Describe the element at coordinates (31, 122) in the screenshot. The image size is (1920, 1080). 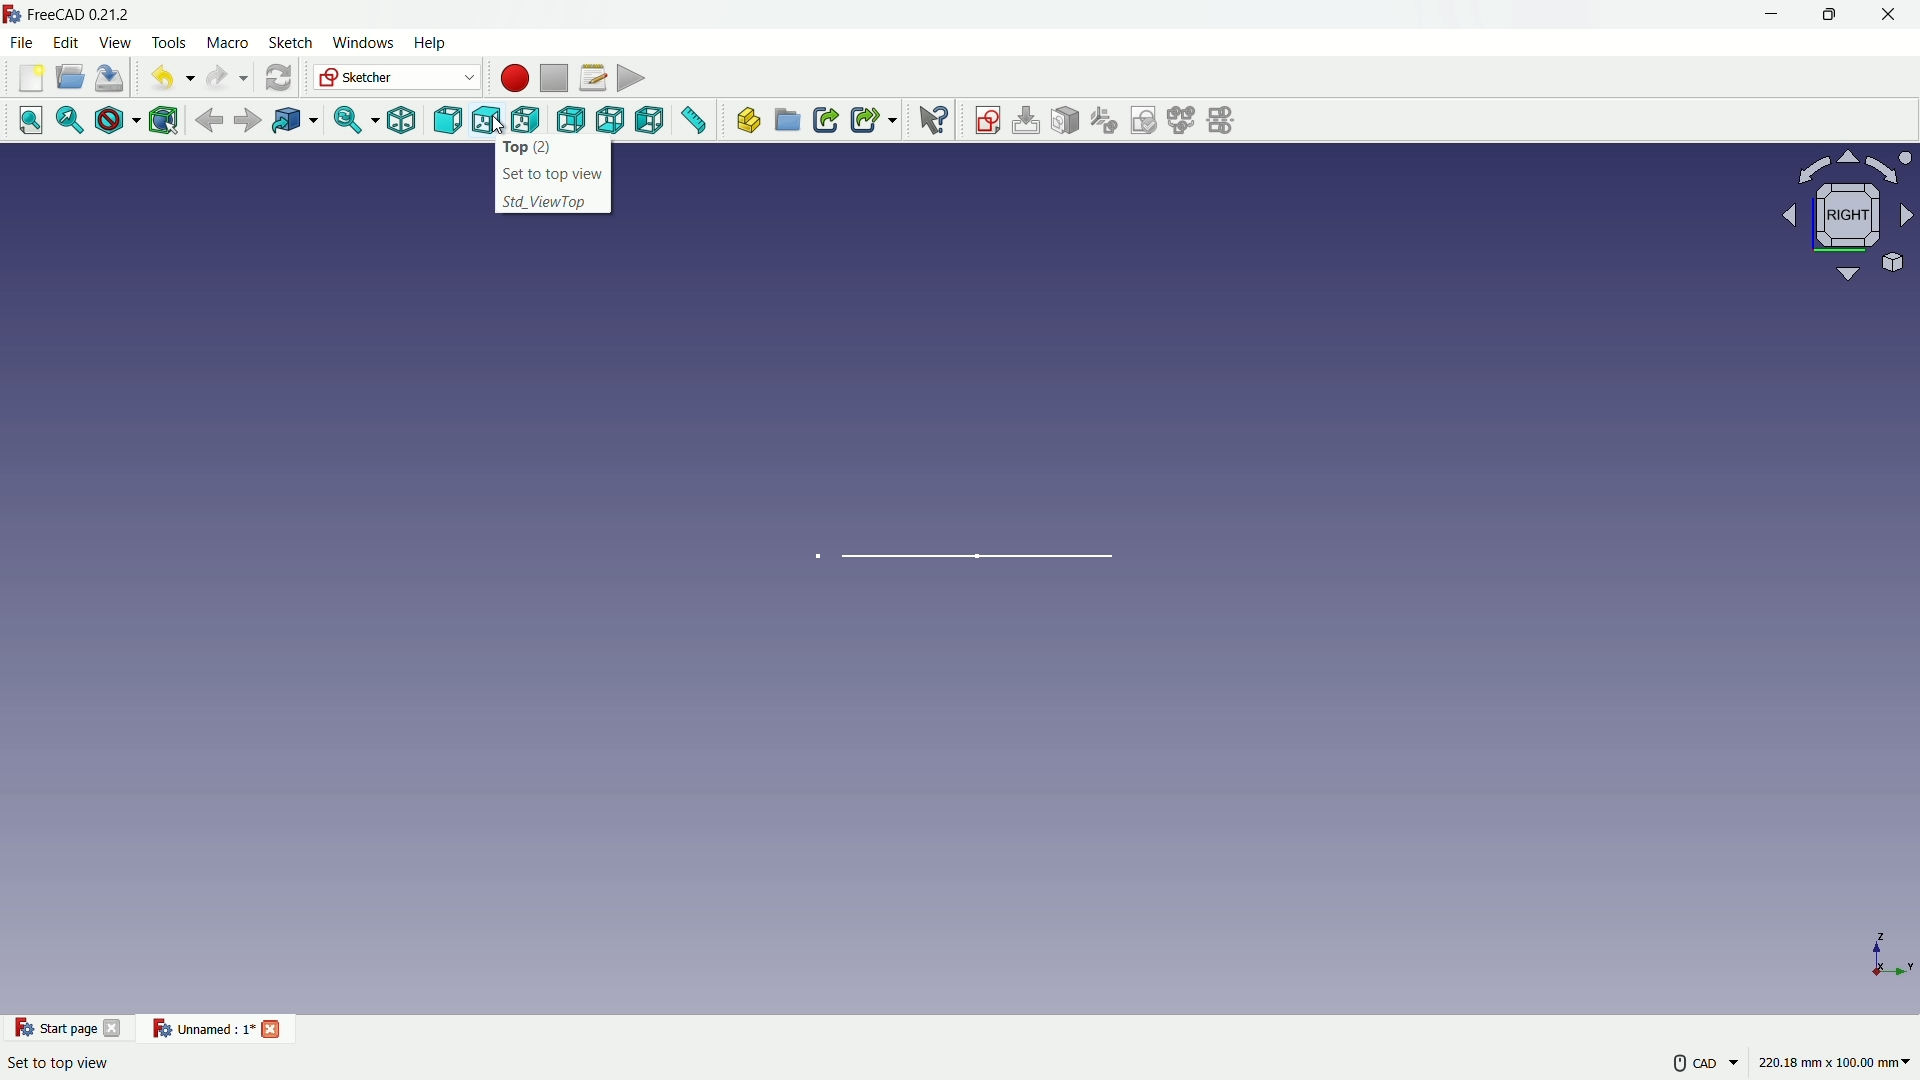
I see `fit all` at that location.